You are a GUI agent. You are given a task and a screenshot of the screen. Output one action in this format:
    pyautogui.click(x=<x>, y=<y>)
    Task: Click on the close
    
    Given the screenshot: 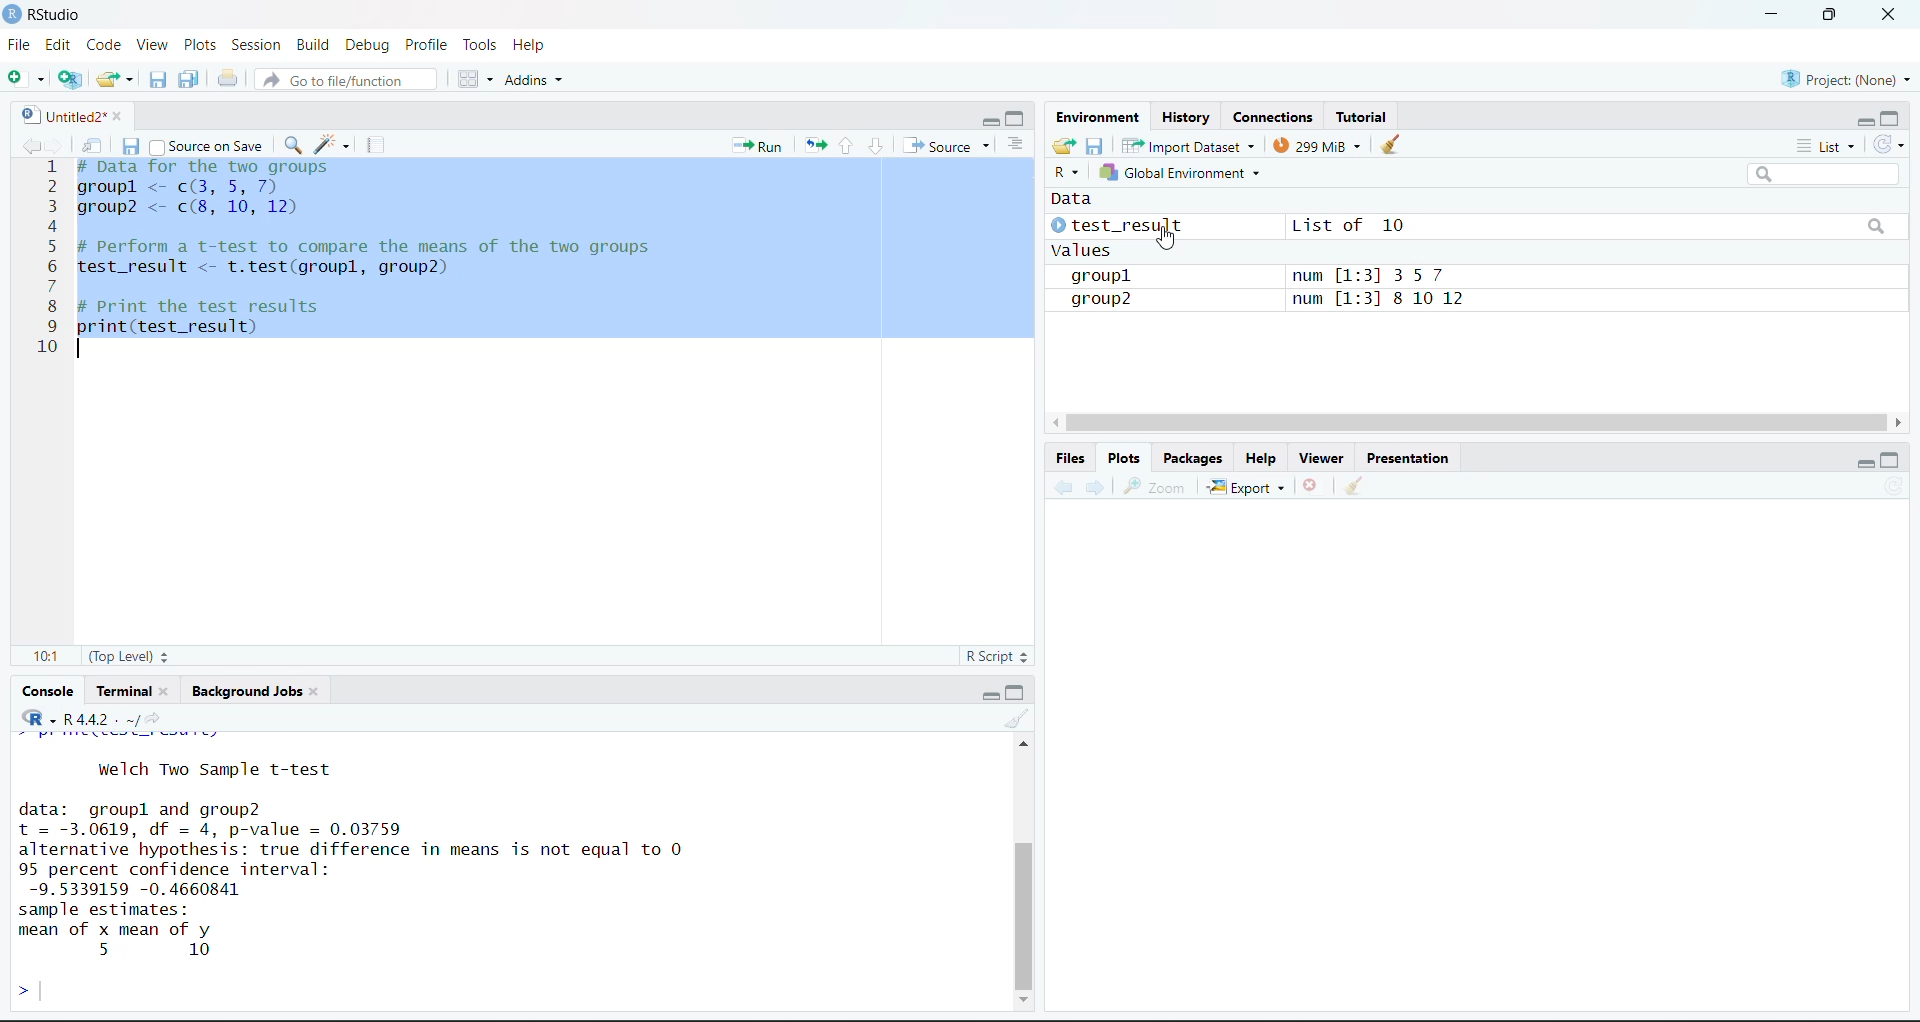 What is the action you would take?
    pyautogui.click(x=313, y=692)
    